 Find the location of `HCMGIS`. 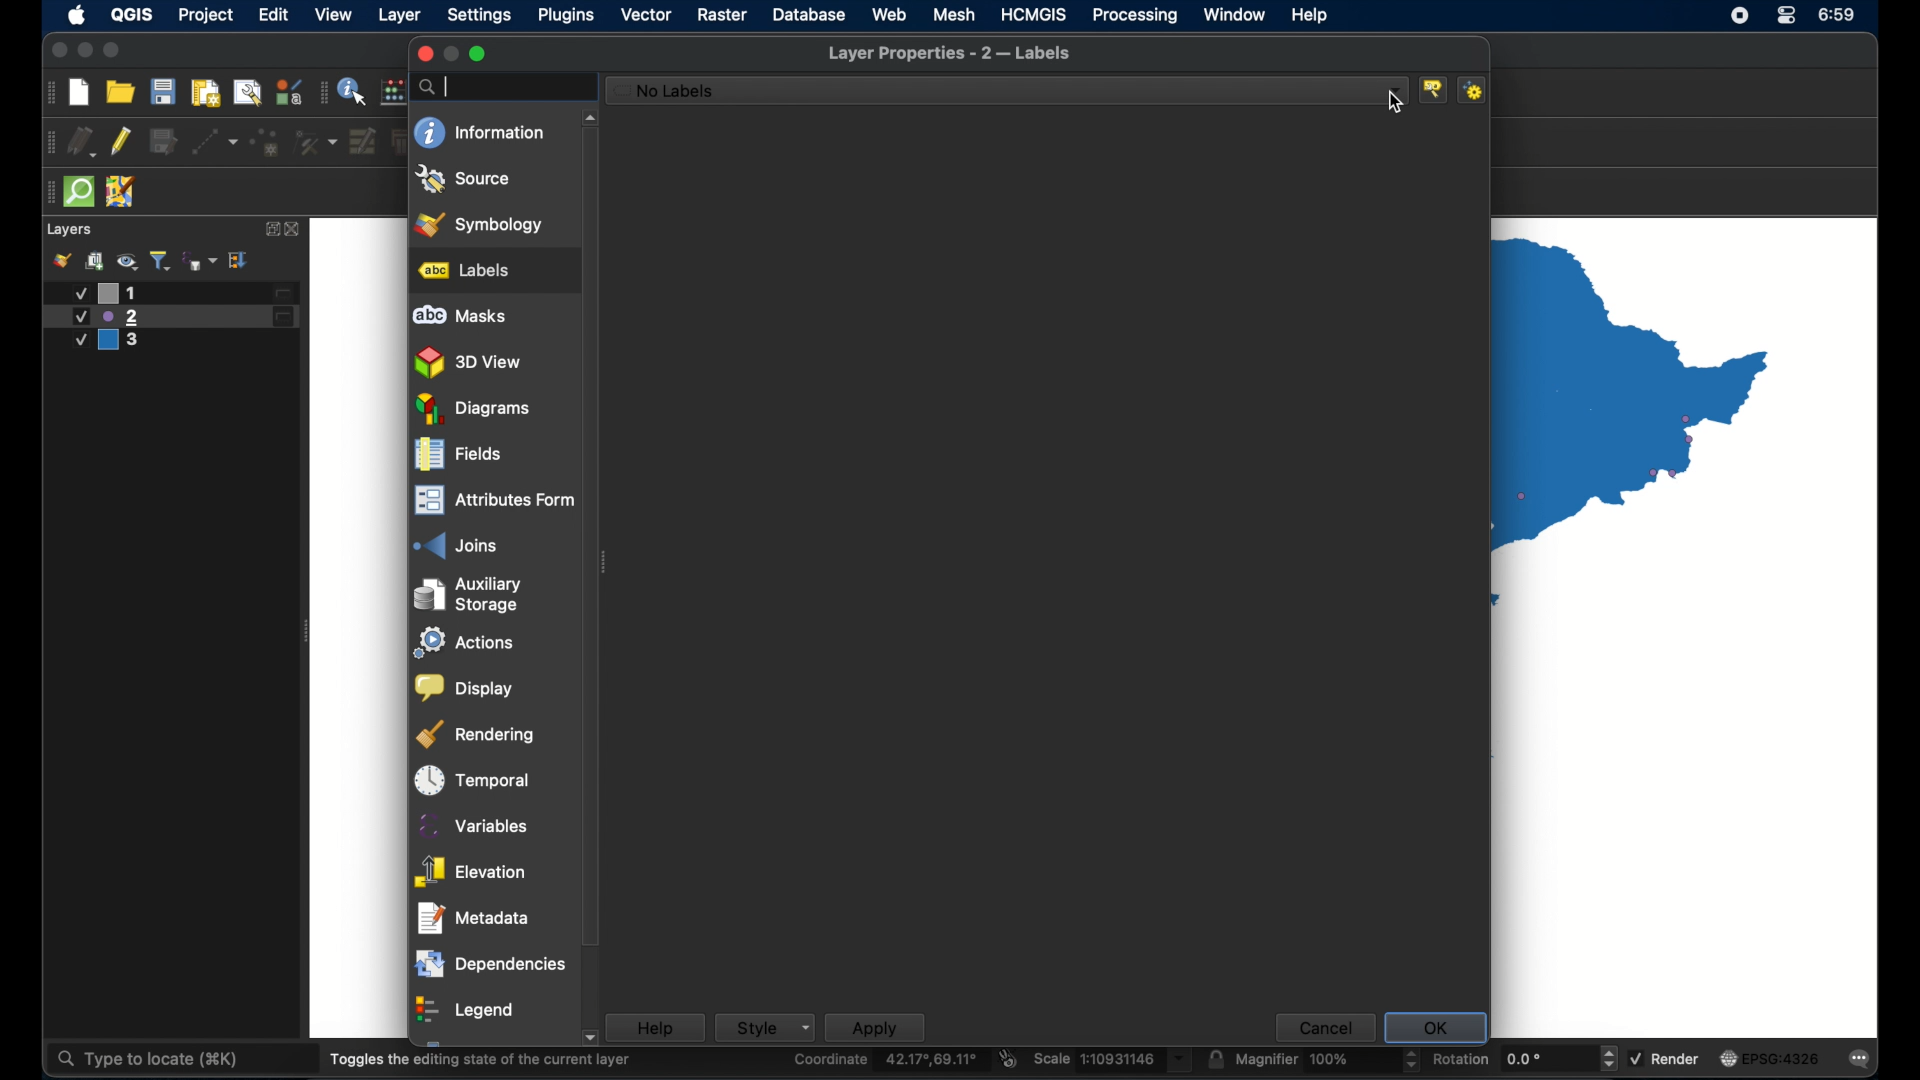

HCMGIS is located at coordinates (1034, 15).